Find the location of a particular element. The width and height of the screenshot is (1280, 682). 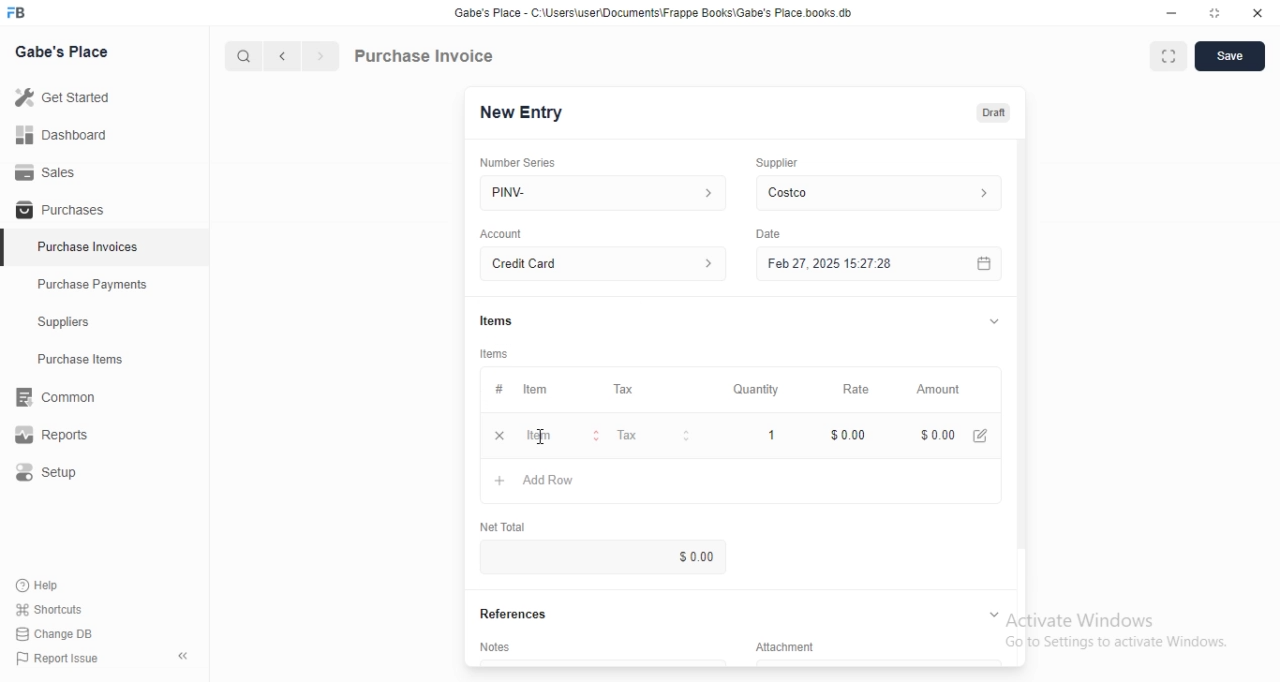

Frappe Books logo is located at coordinates (15, 12).